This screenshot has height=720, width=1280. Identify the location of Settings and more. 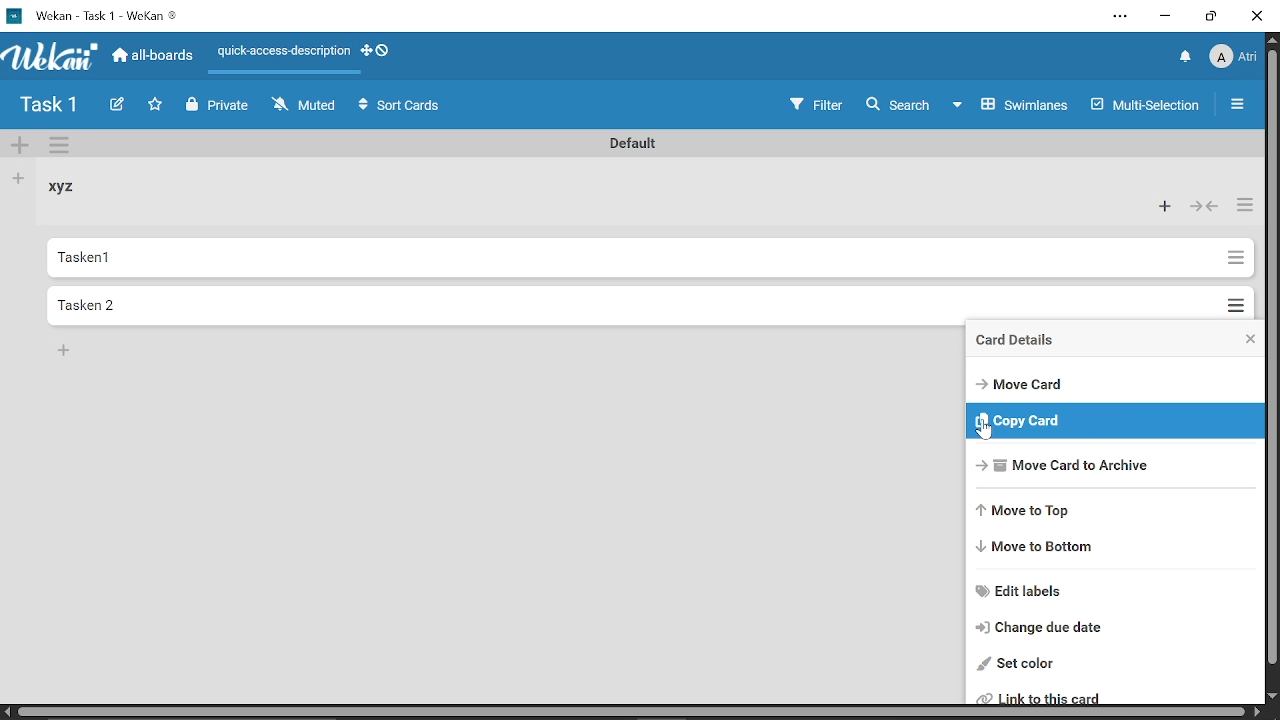
(1116, 17).